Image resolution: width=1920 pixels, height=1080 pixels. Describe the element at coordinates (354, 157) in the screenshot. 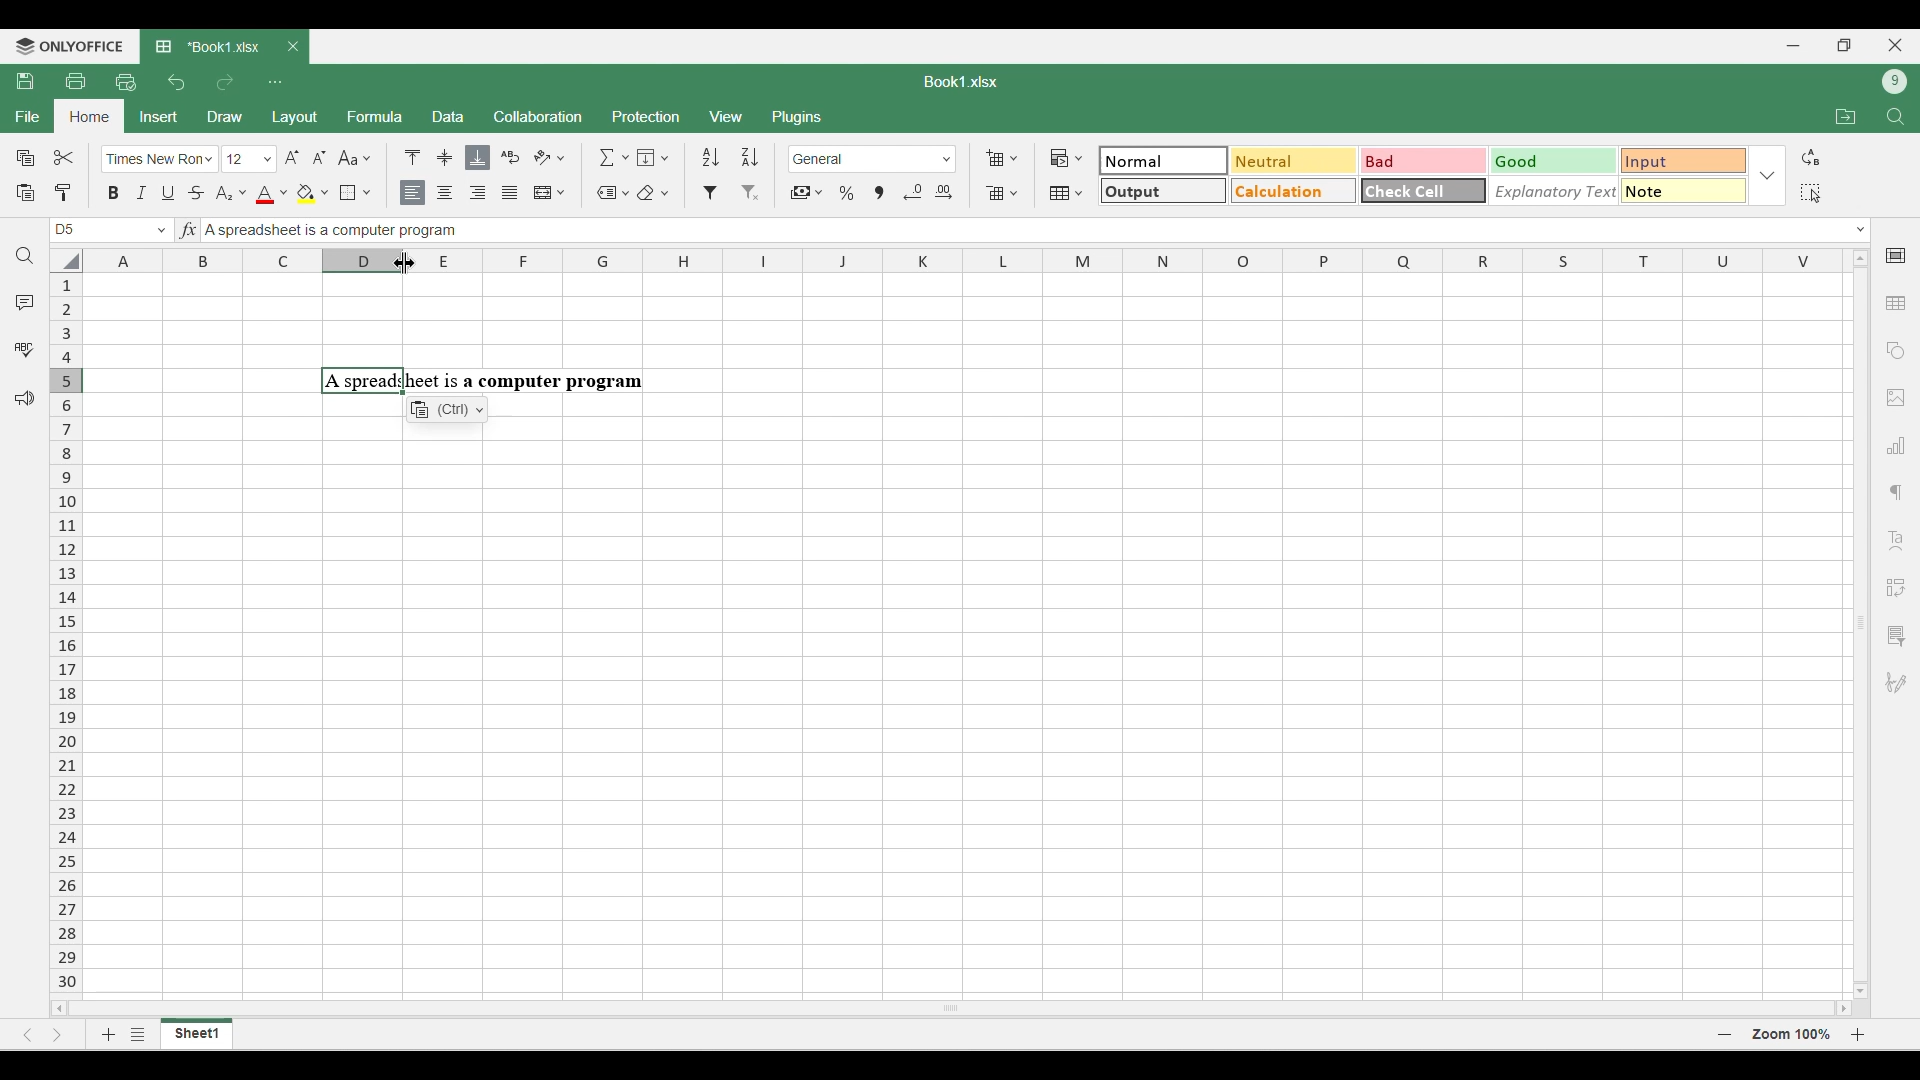

I see `Change case` at that location.